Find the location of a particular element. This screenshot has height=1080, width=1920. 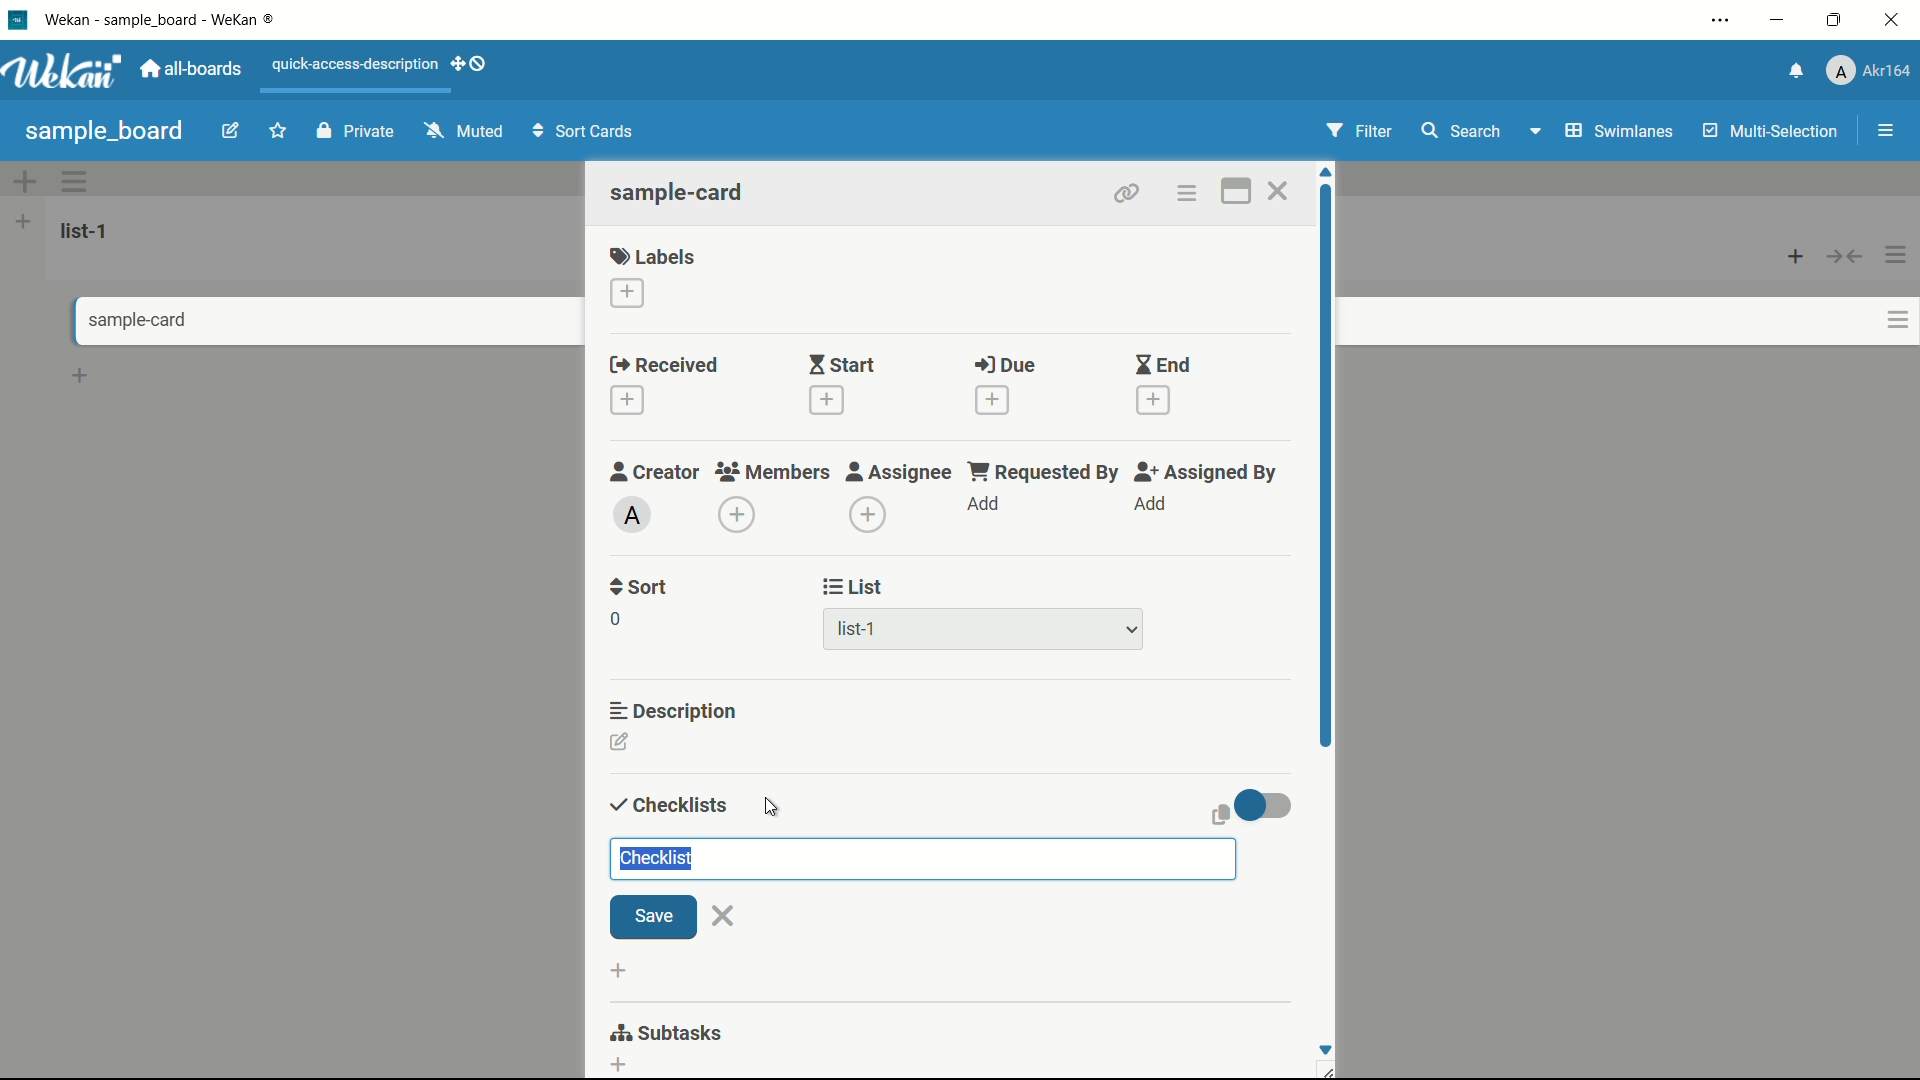

dropdown is located at coordinates (1534, 135).